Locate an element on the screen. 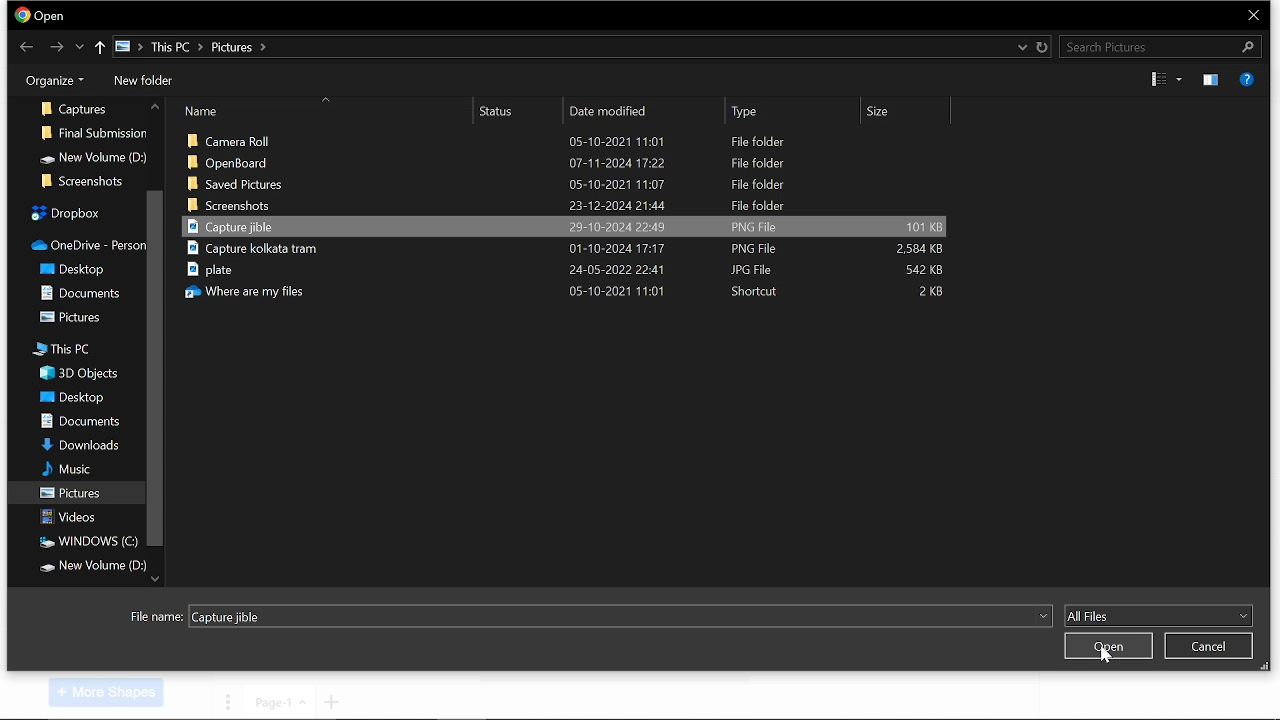 The width and height of the screenshot is (1280, 720). path to current location is located at coordinates (190, 47).